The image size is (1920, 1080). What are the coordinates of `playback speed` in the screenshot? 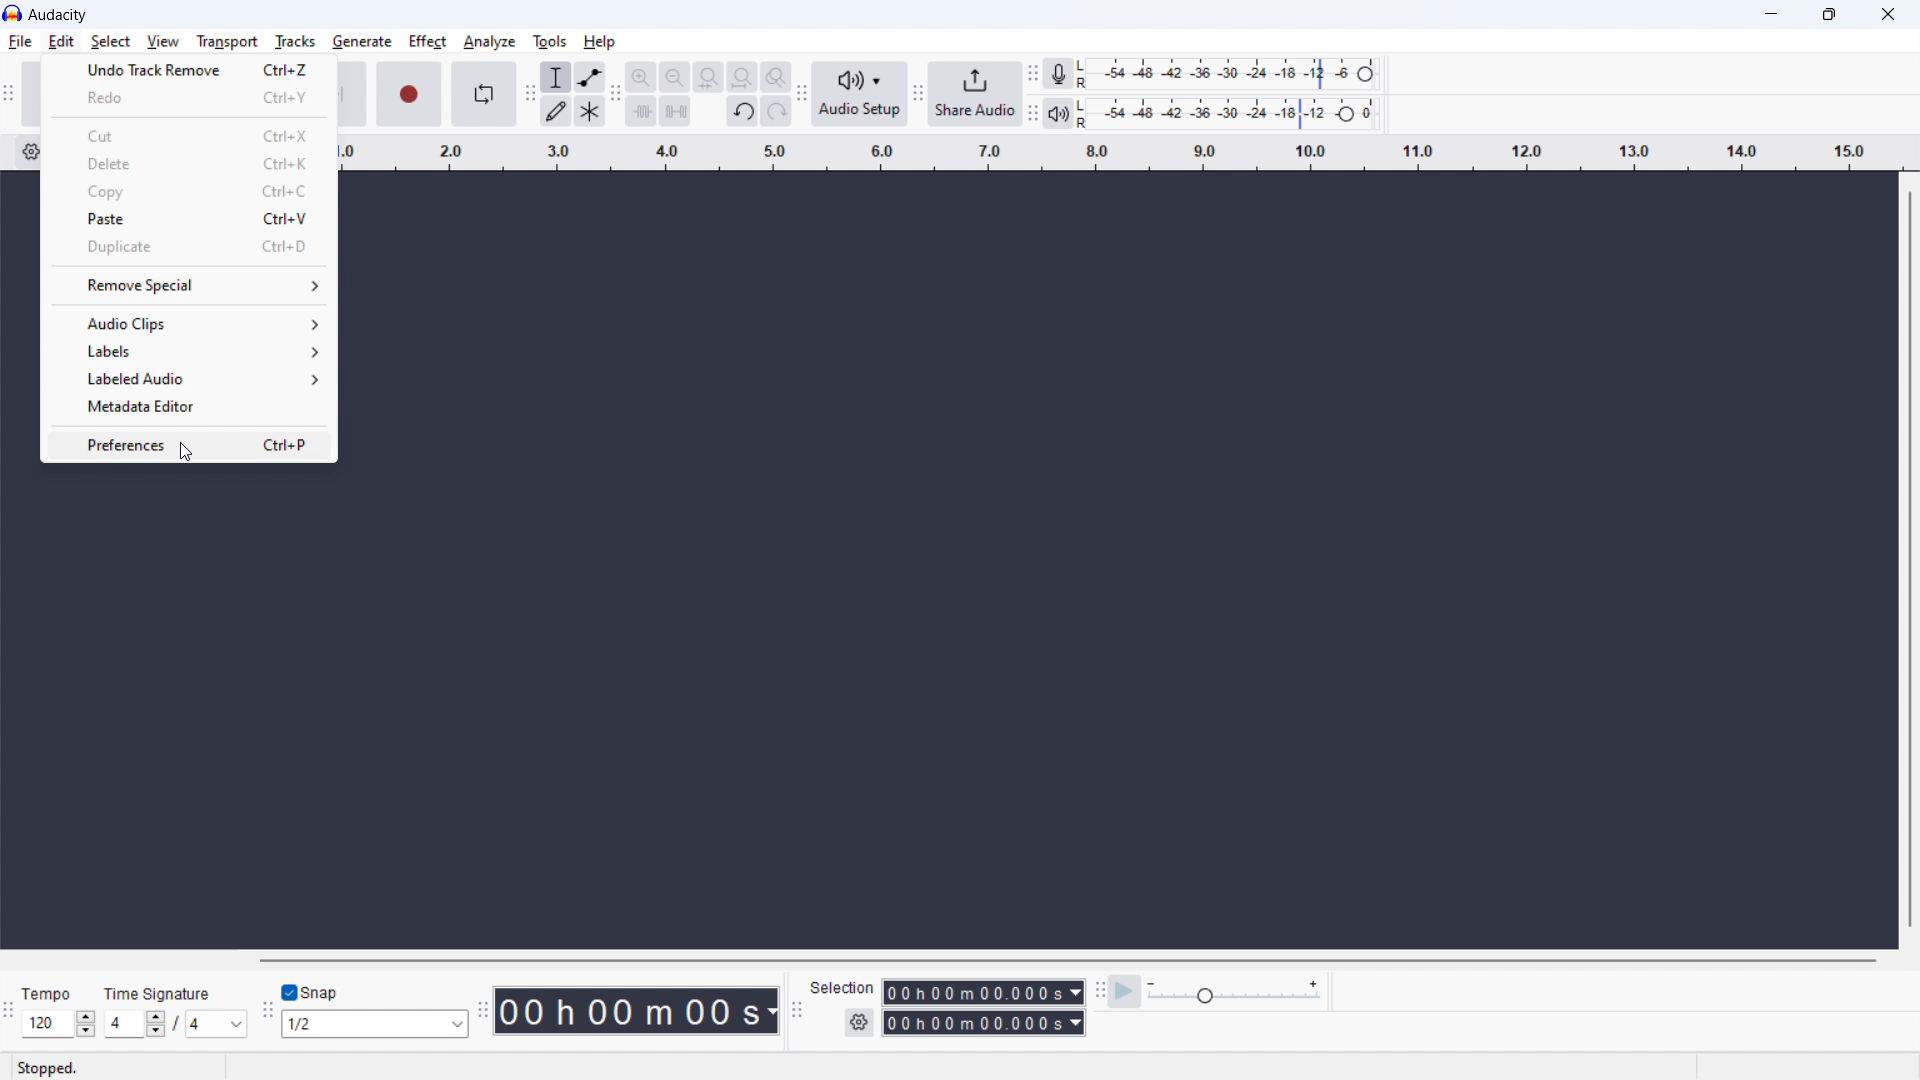 It's located at (1234, 993).